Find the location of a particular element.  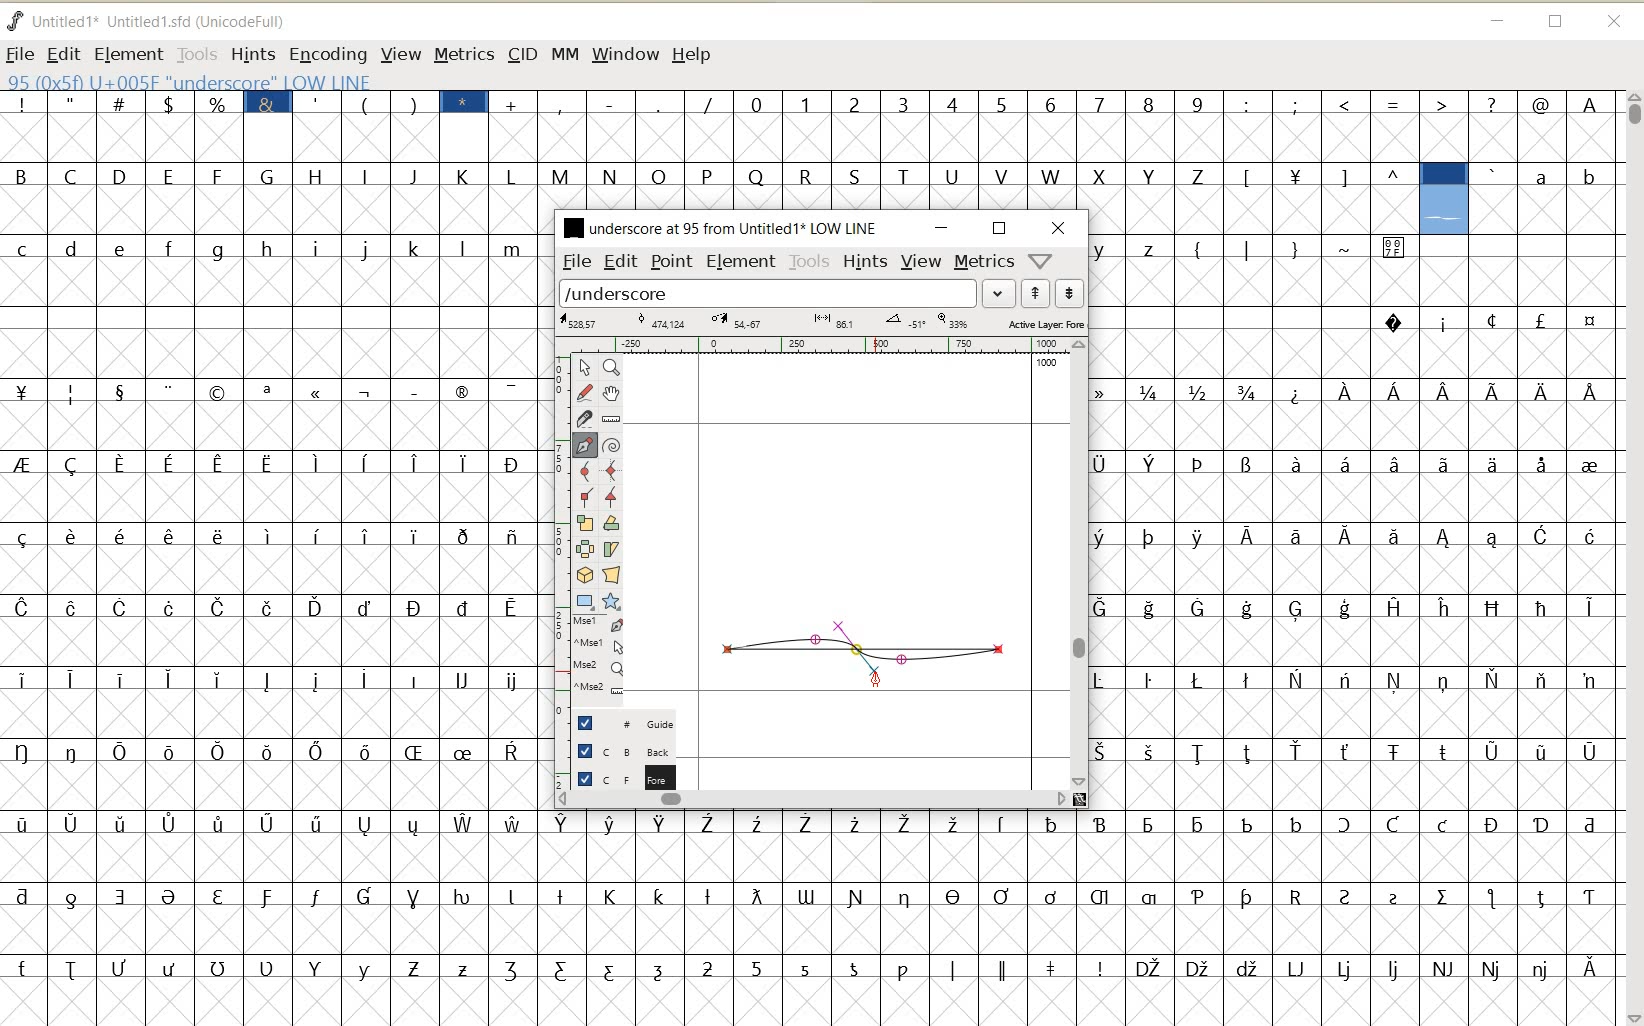

an underscore with a unique twist creation is located at coordinates (864, 645).